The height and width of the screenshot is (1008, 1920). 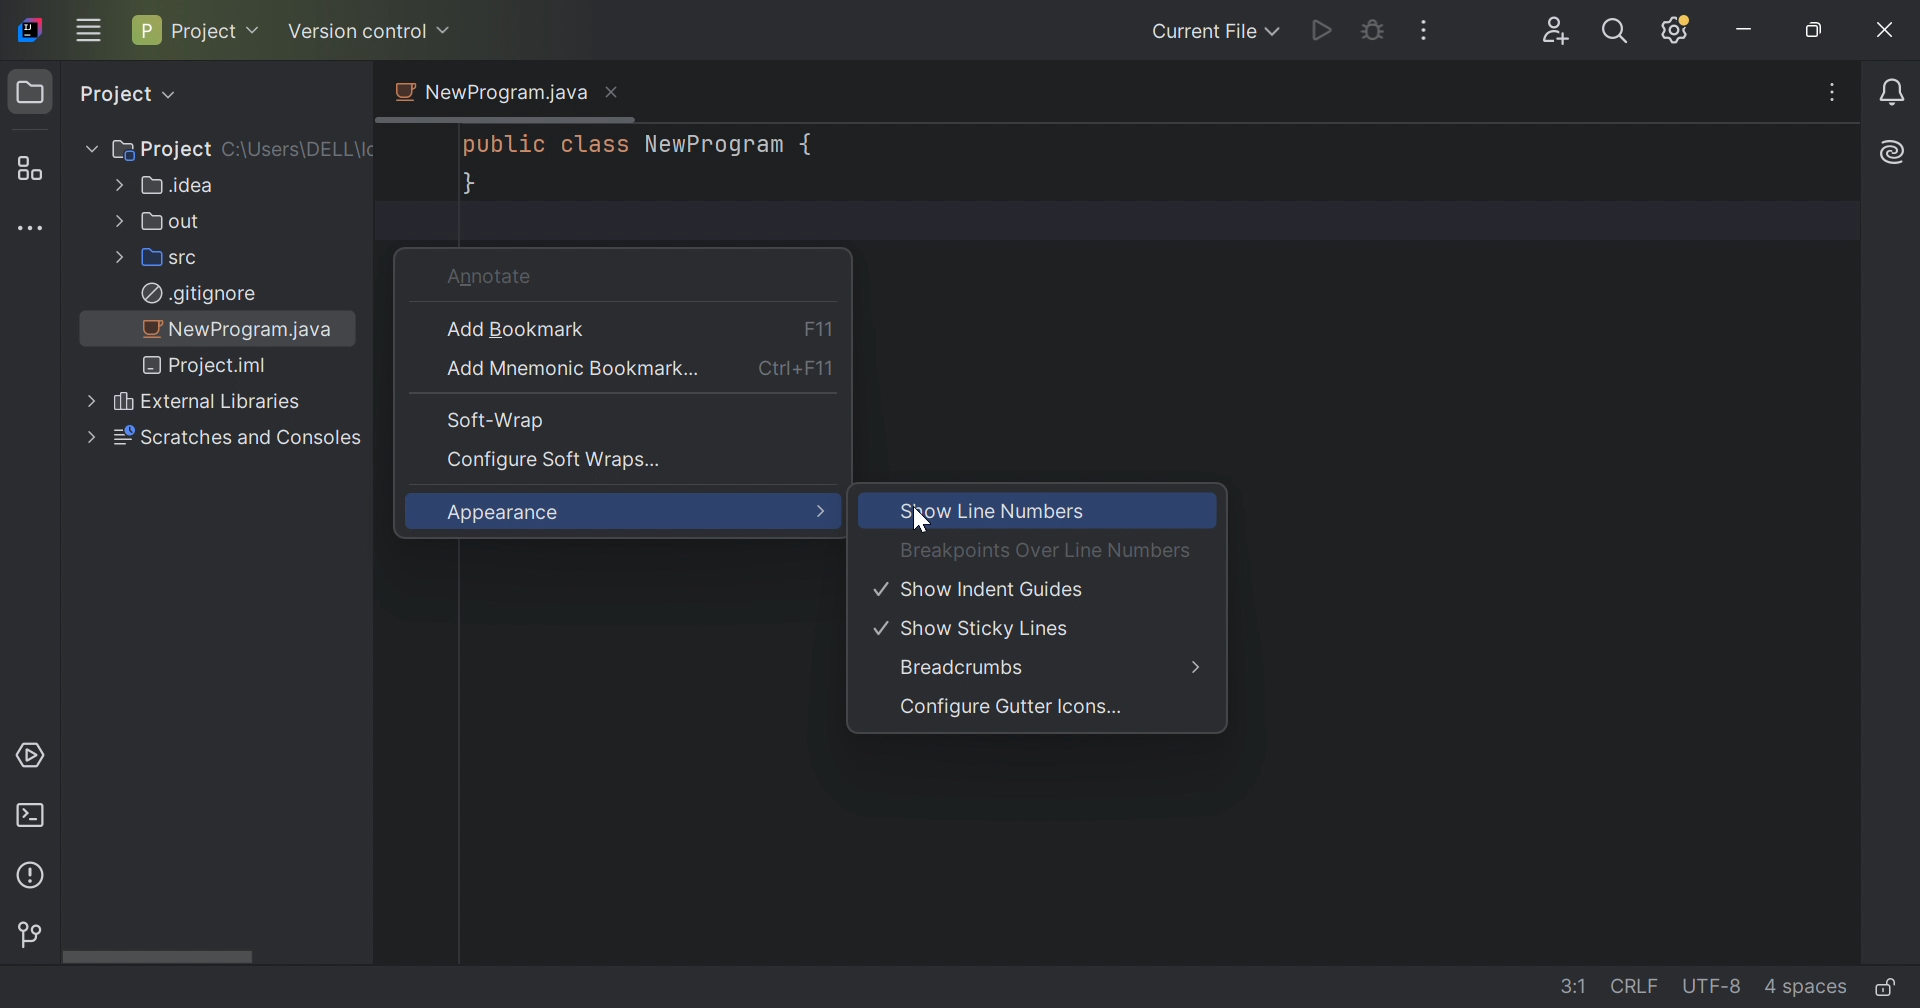 I want to click on out, so click(x=172, y=220).